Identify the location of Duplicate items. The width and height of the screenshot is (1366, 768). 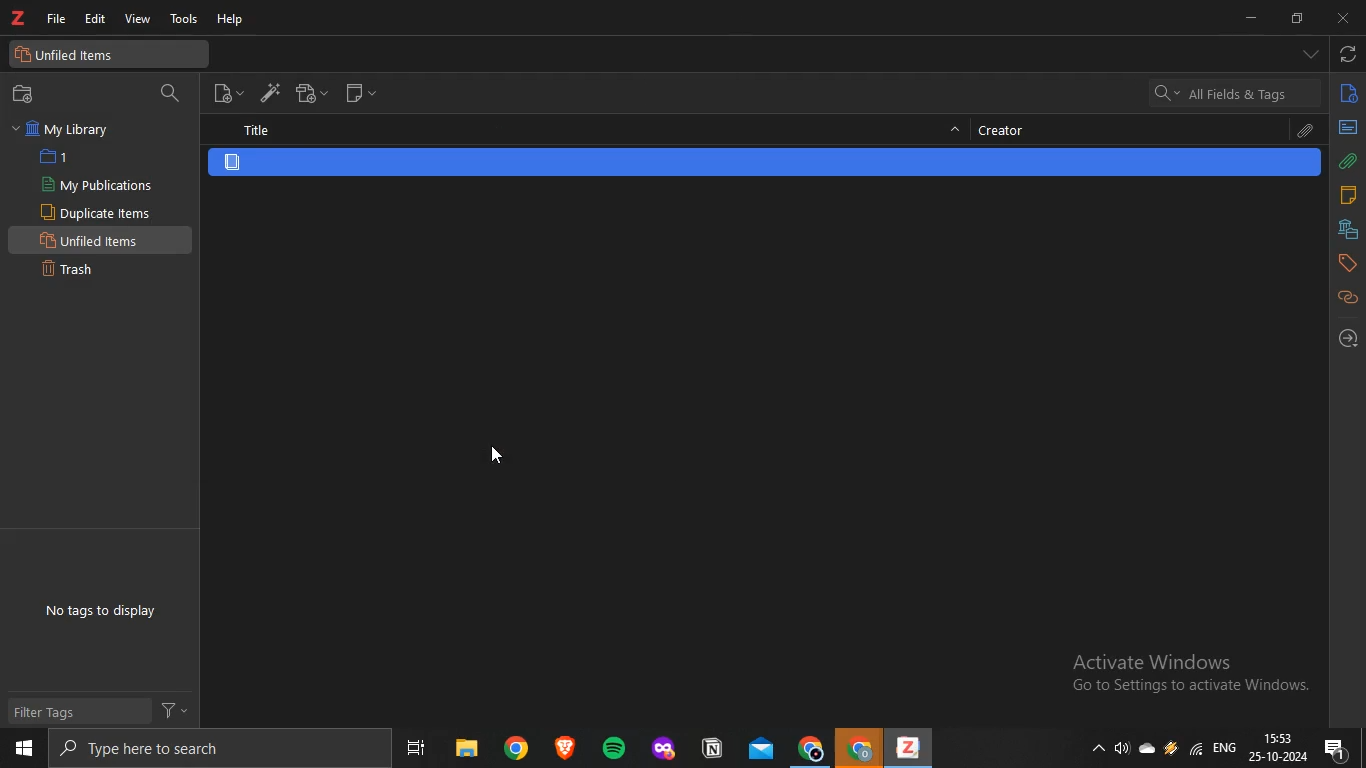
(97, 212).